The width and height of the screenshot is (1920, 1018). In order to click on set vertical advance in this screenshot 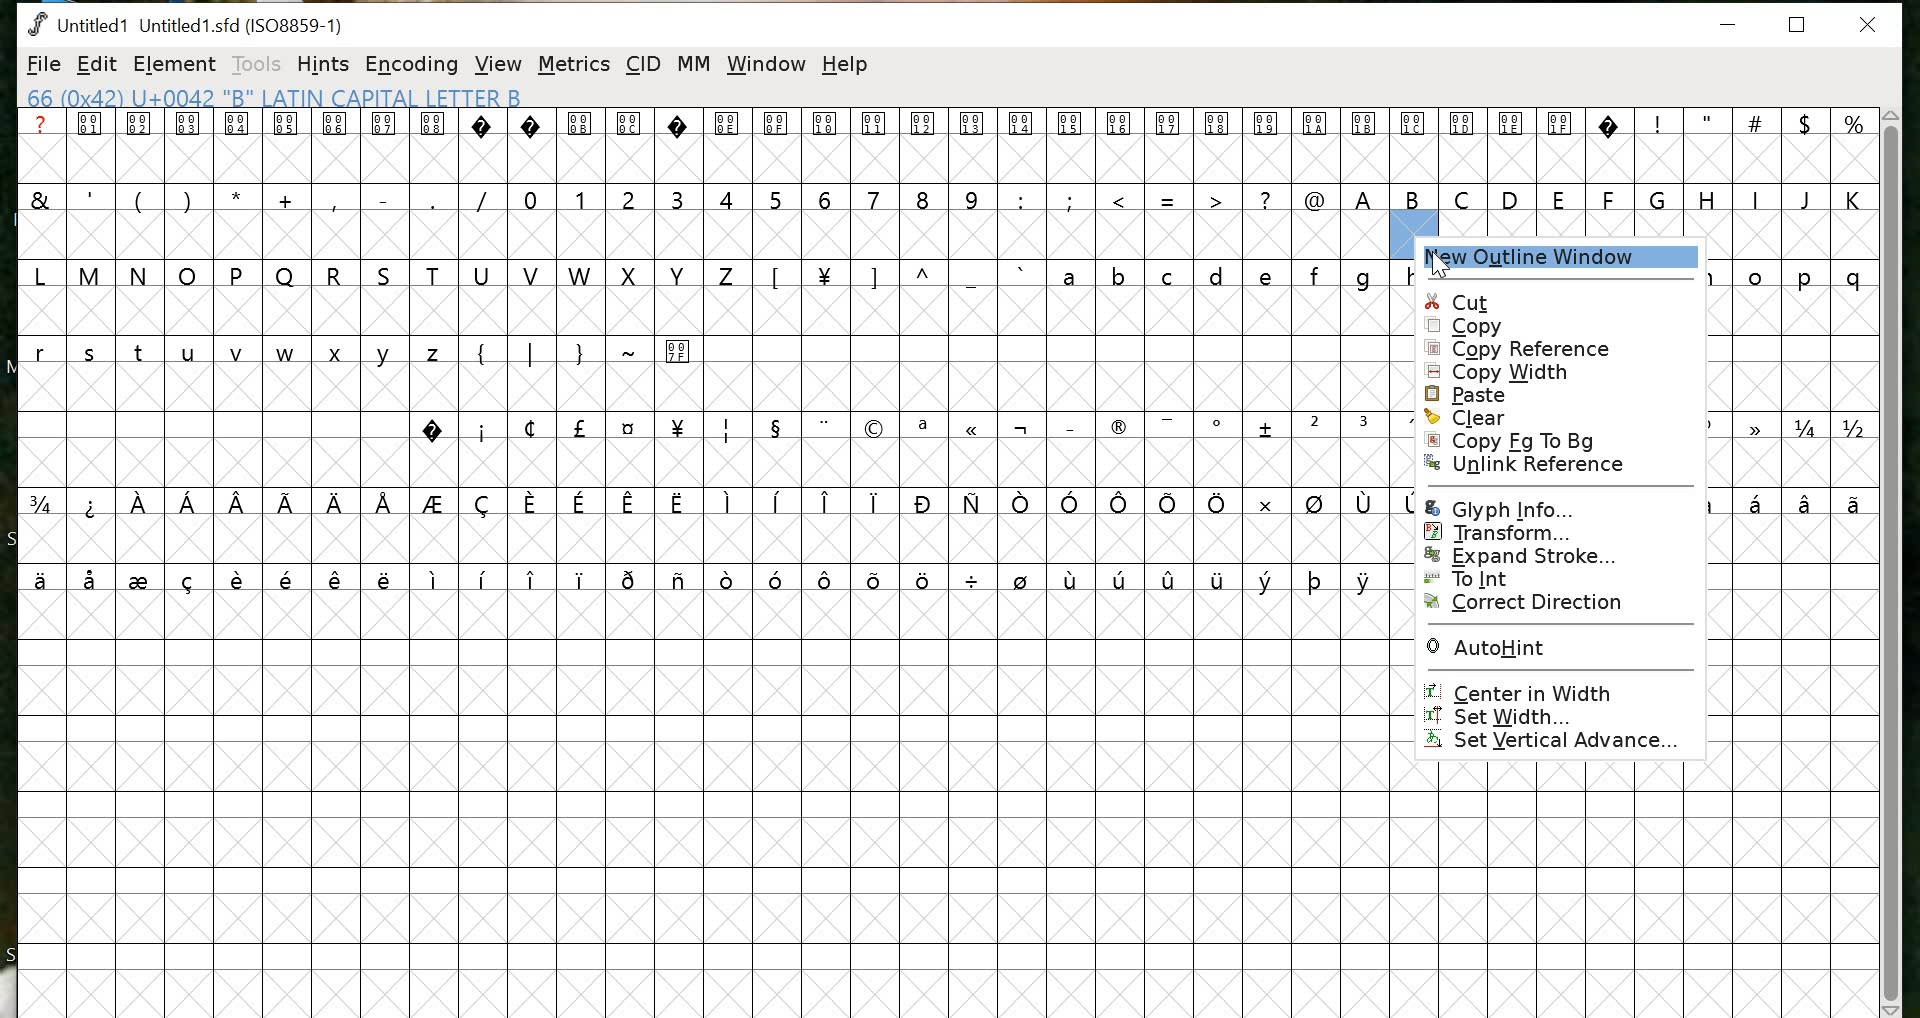, I will do `click(1559, 741)`.